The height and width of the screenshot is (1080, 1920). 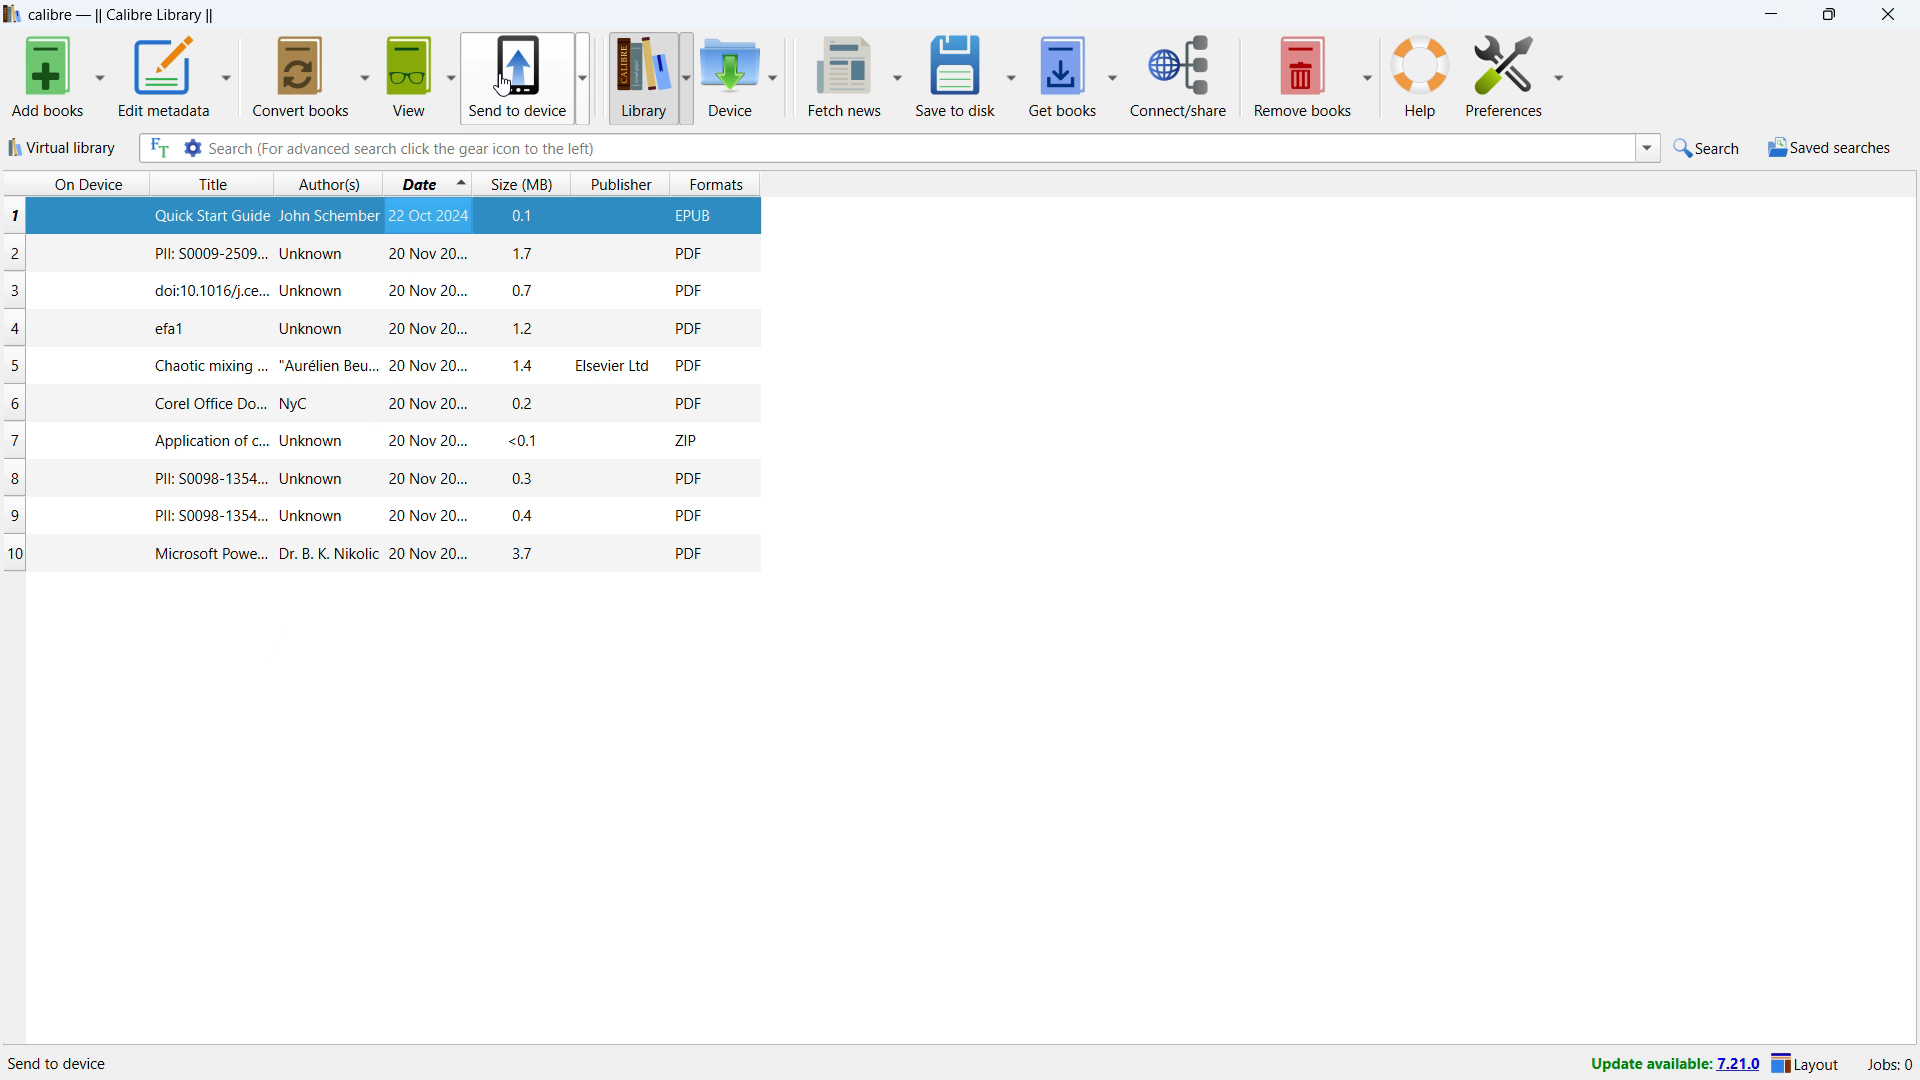 What do you see at coordinates (377, 217) in the screenshot?
I see `selected book` at bounding box center [377, 217].